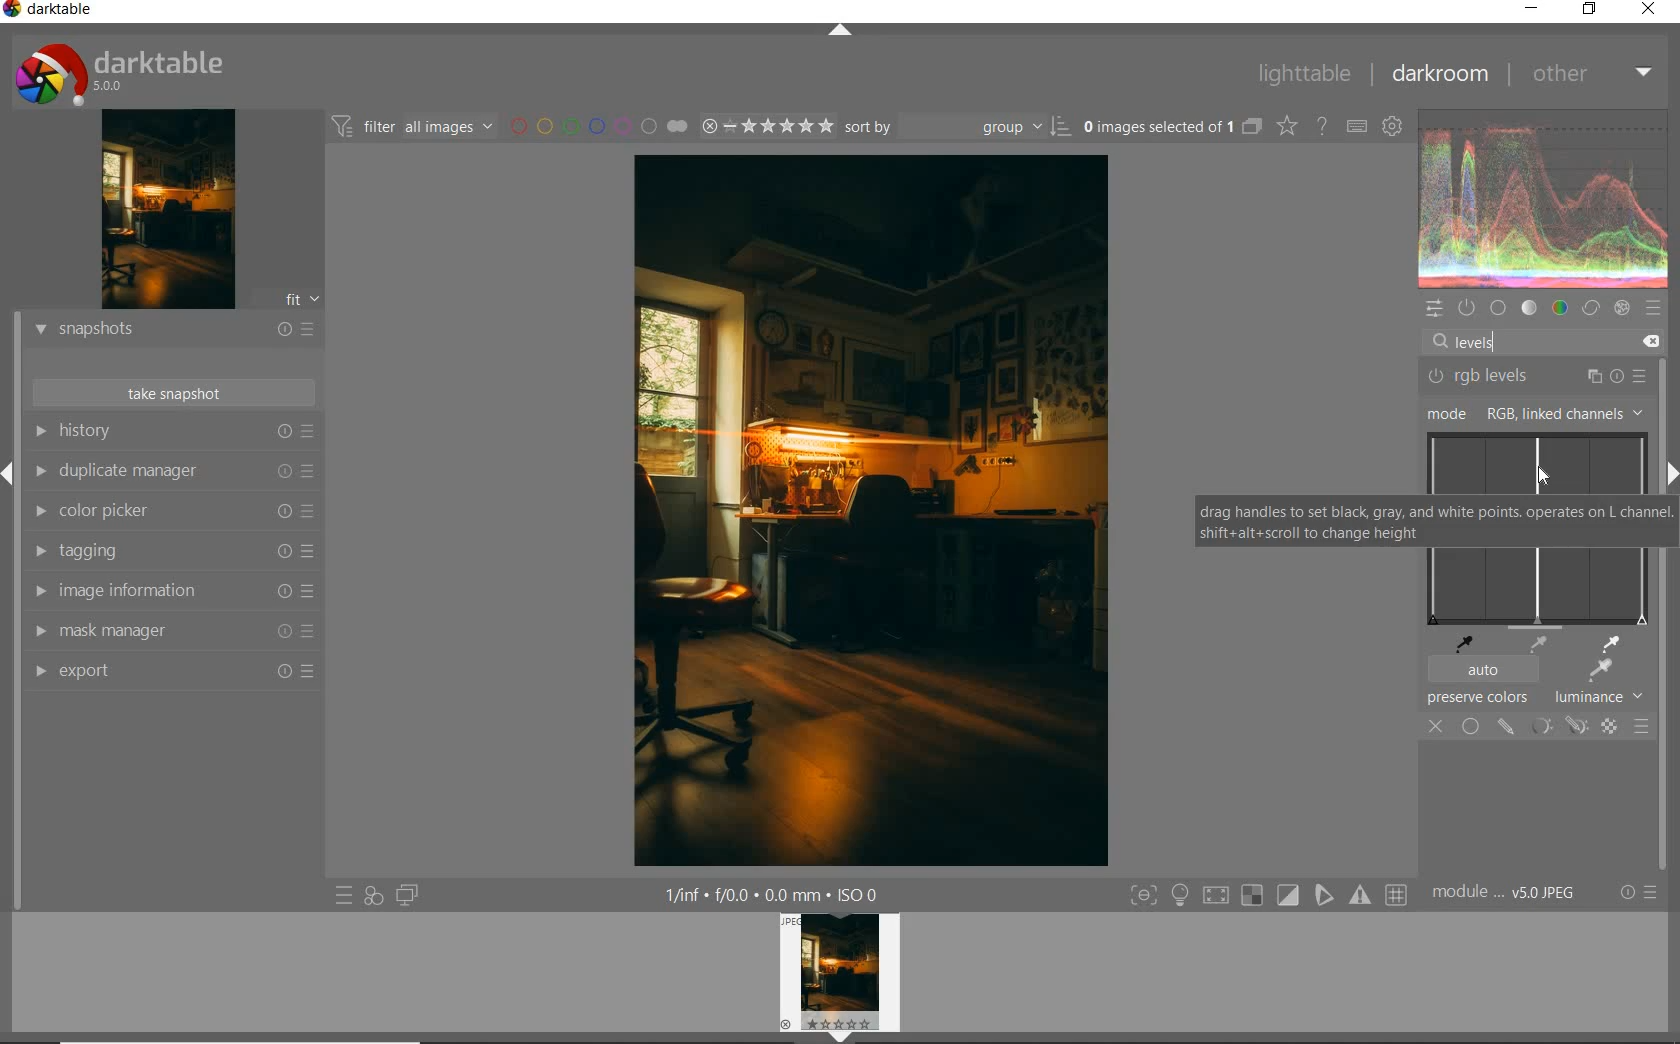 The width and height of the screenshot is (1680, 1044). I want to click on expand grouped images, so click(1173, 126).